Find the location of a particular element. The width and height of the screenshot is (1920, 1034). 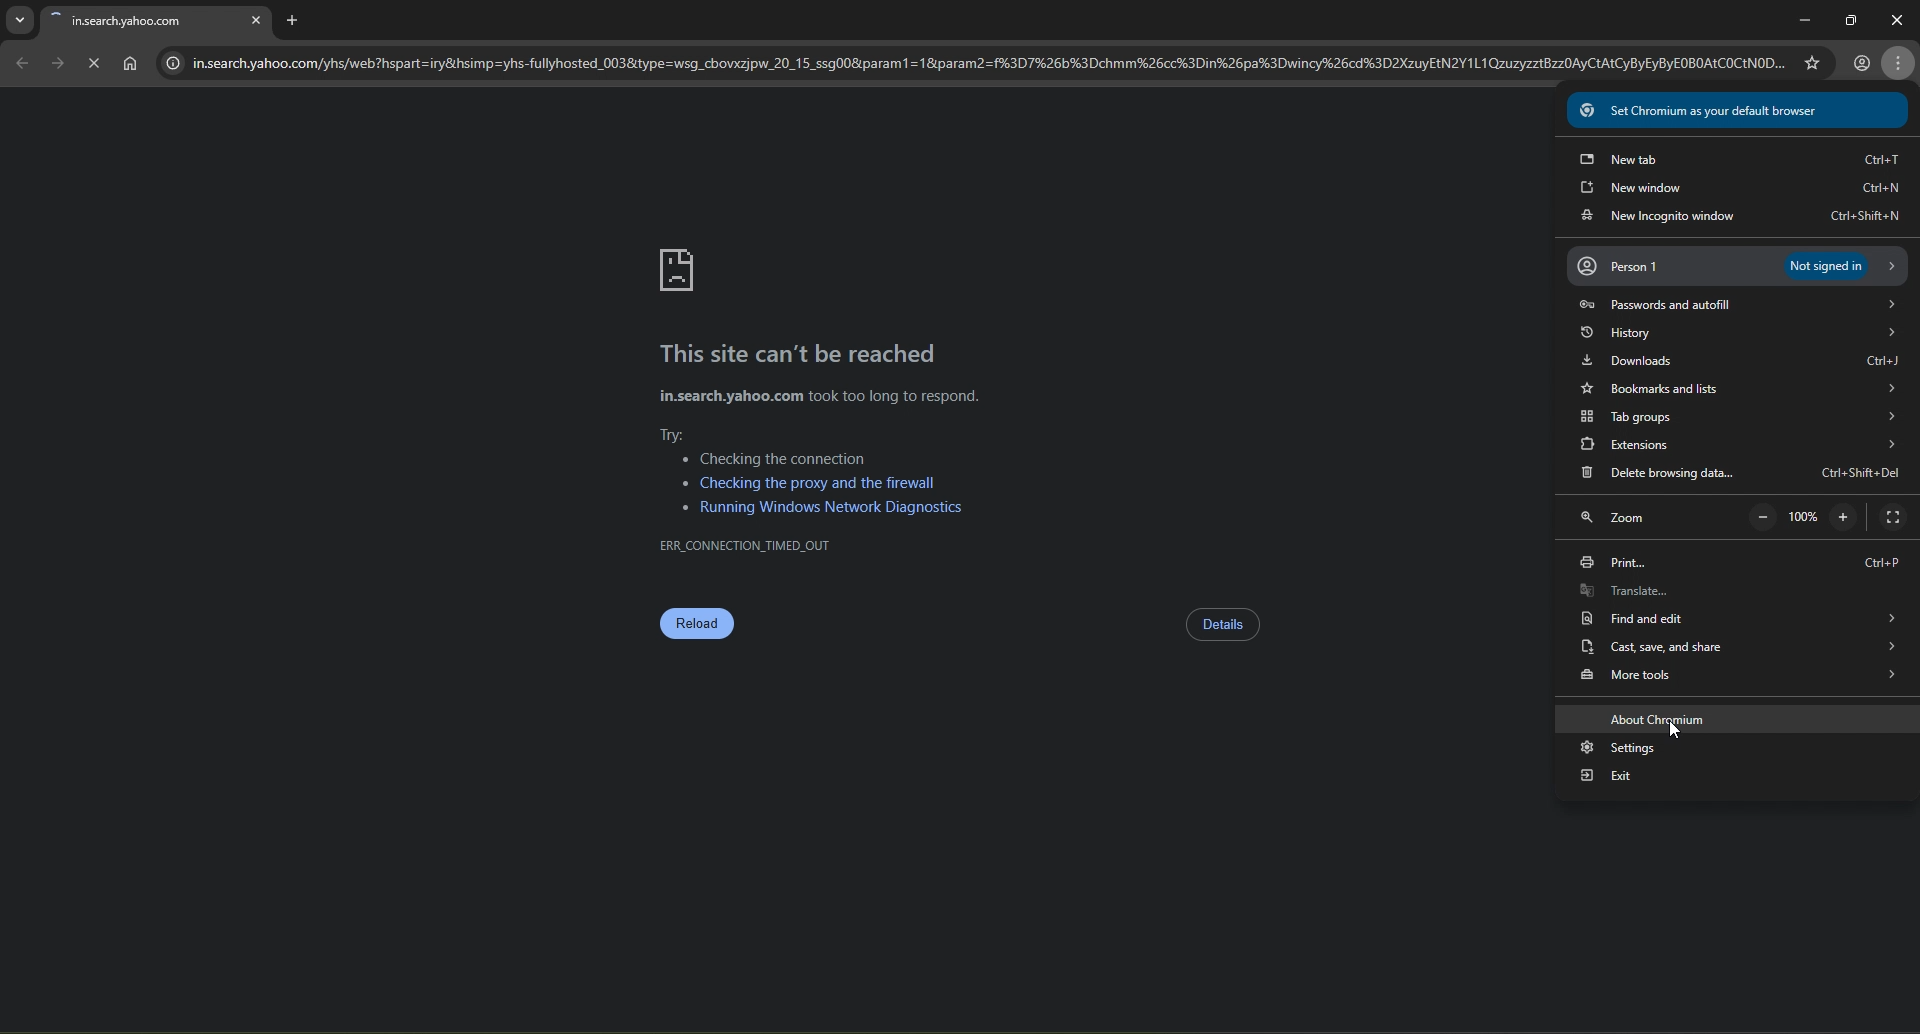

ERR_CONNECTION_TIMED_OUT is located at coordinates (746, 545).